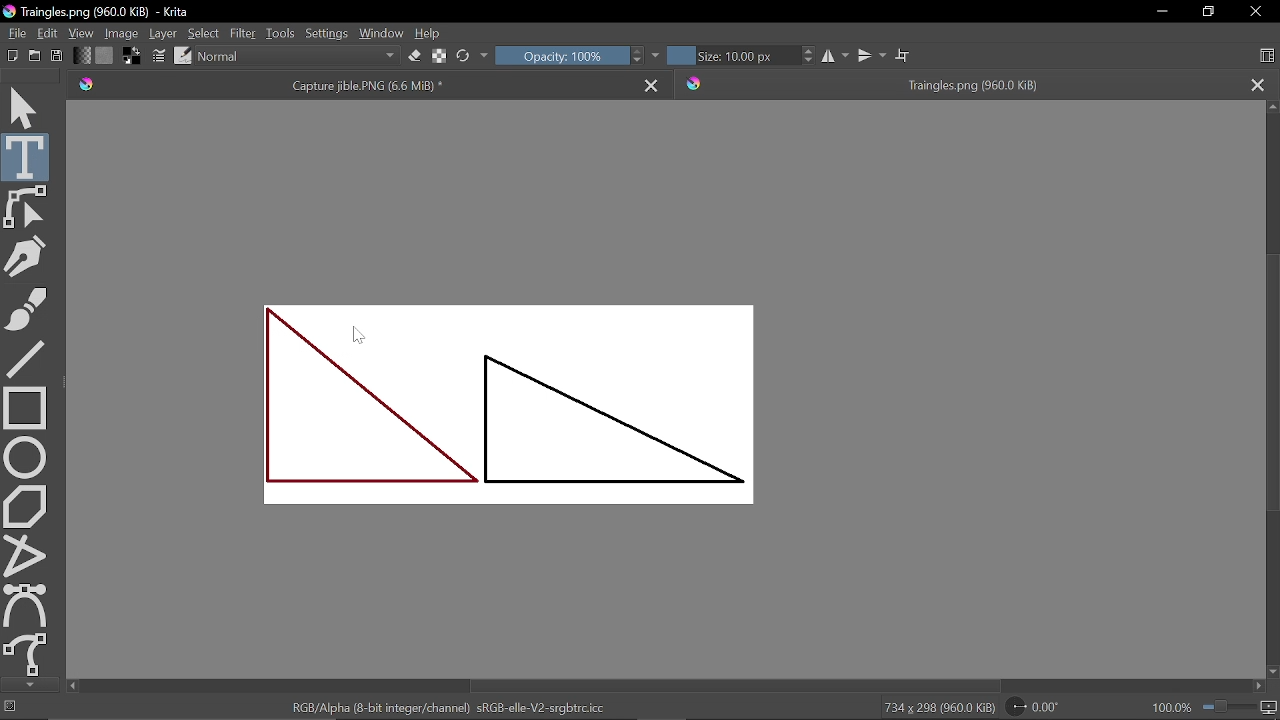  Describe the element at coordinates (297, 57) in the screenshot. I see `Blending` at that location.